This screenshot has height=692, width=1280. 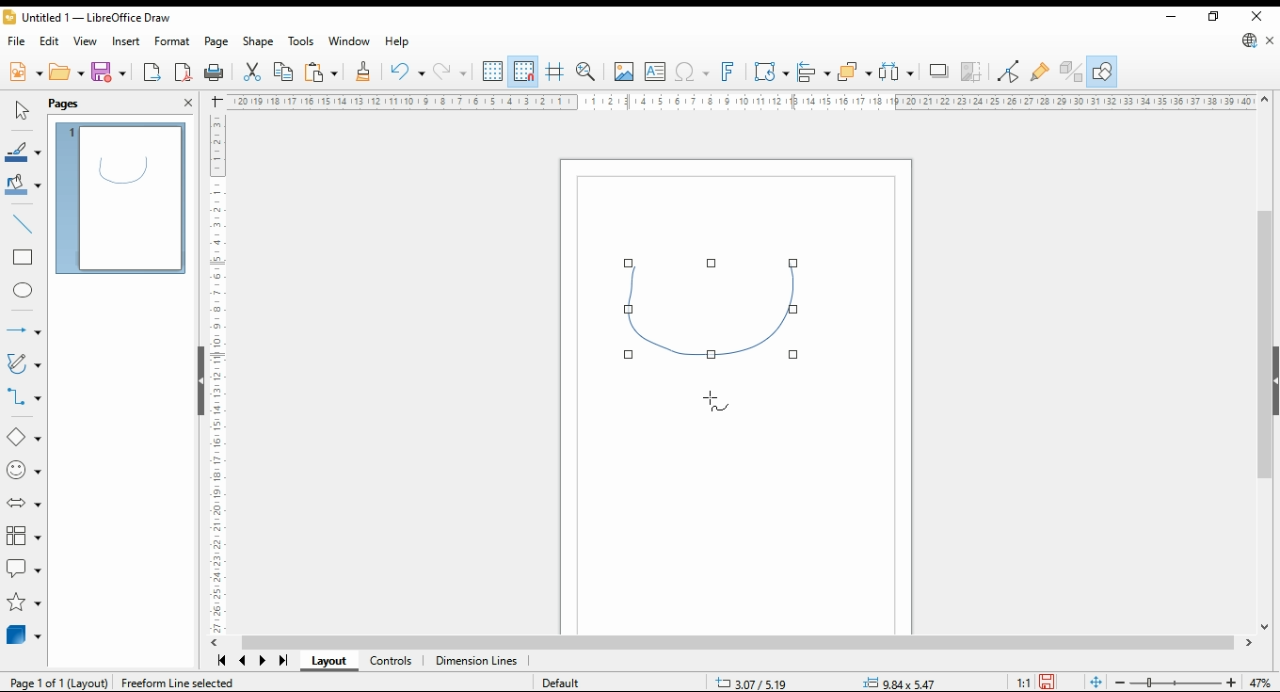 What do you see at coordinates (186, 103) in the screenshot?
I see `close pane` at bounding box center [186, 103].